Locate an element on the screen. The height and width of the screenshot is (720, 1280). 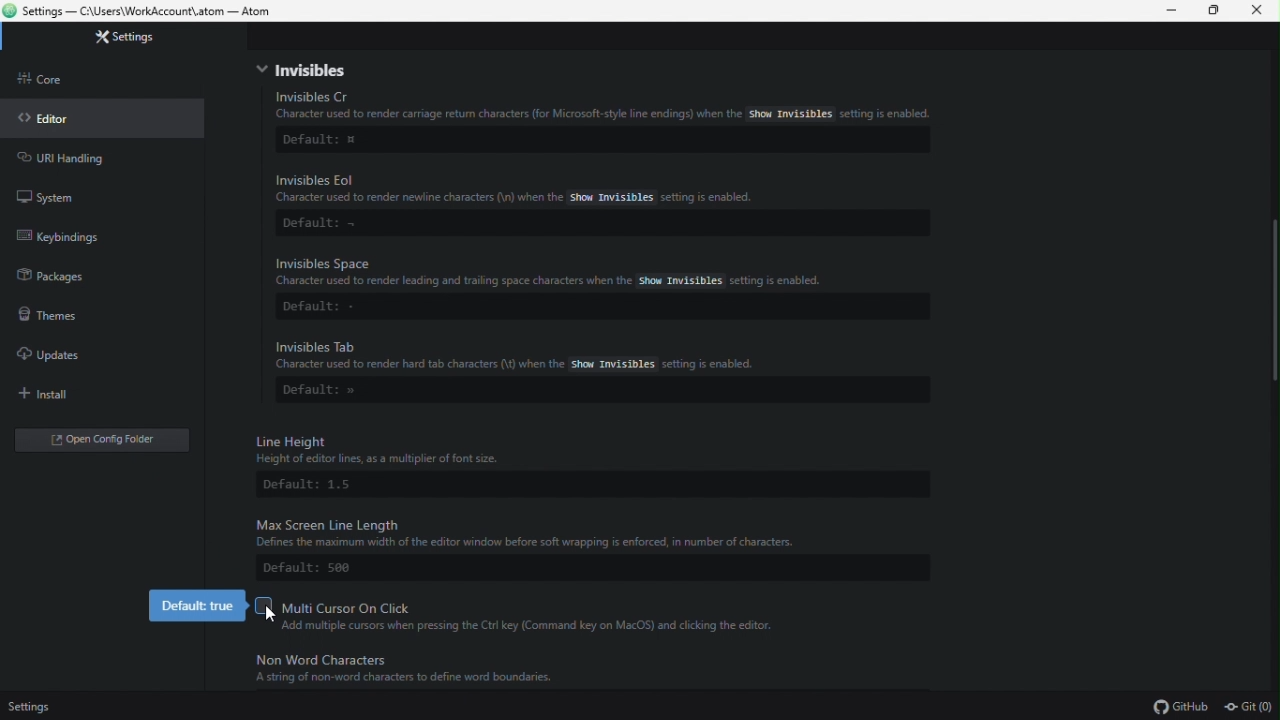
Editor is located at coordinates (56, 124).